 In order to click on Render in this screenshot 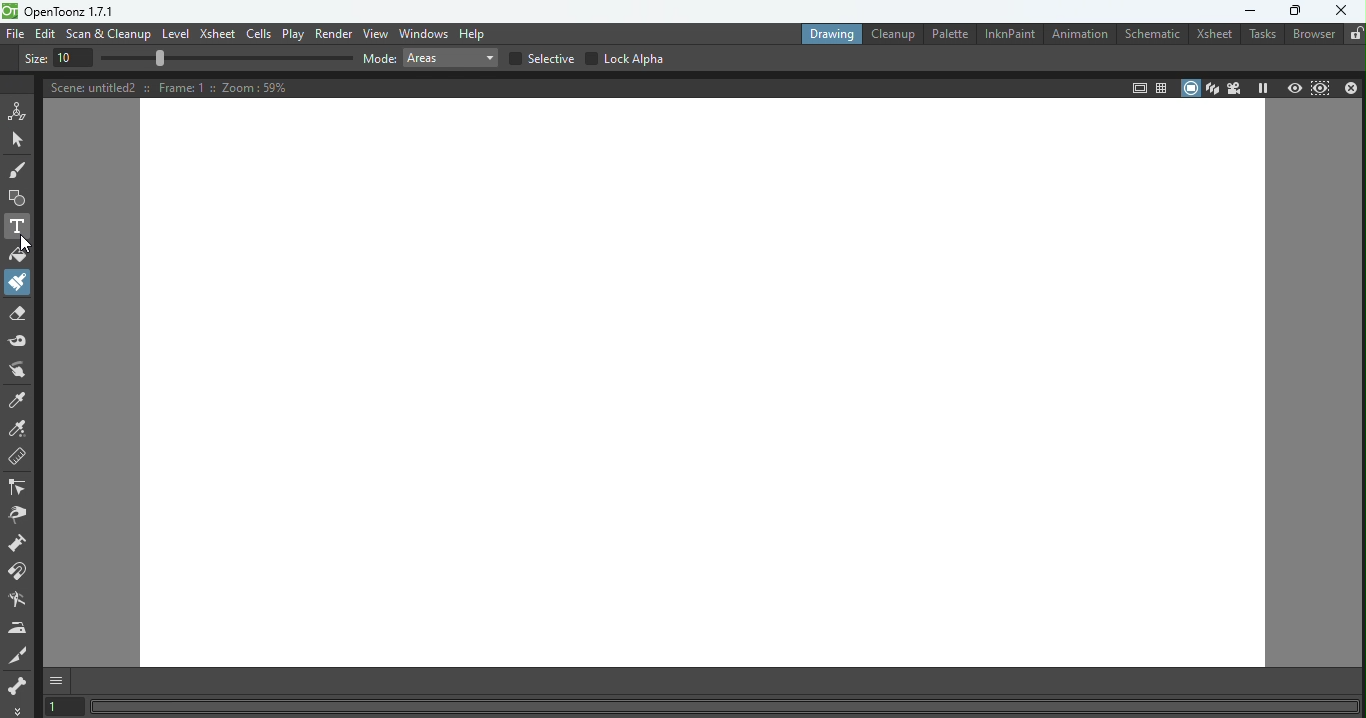, I will do `click(336, 35)`.